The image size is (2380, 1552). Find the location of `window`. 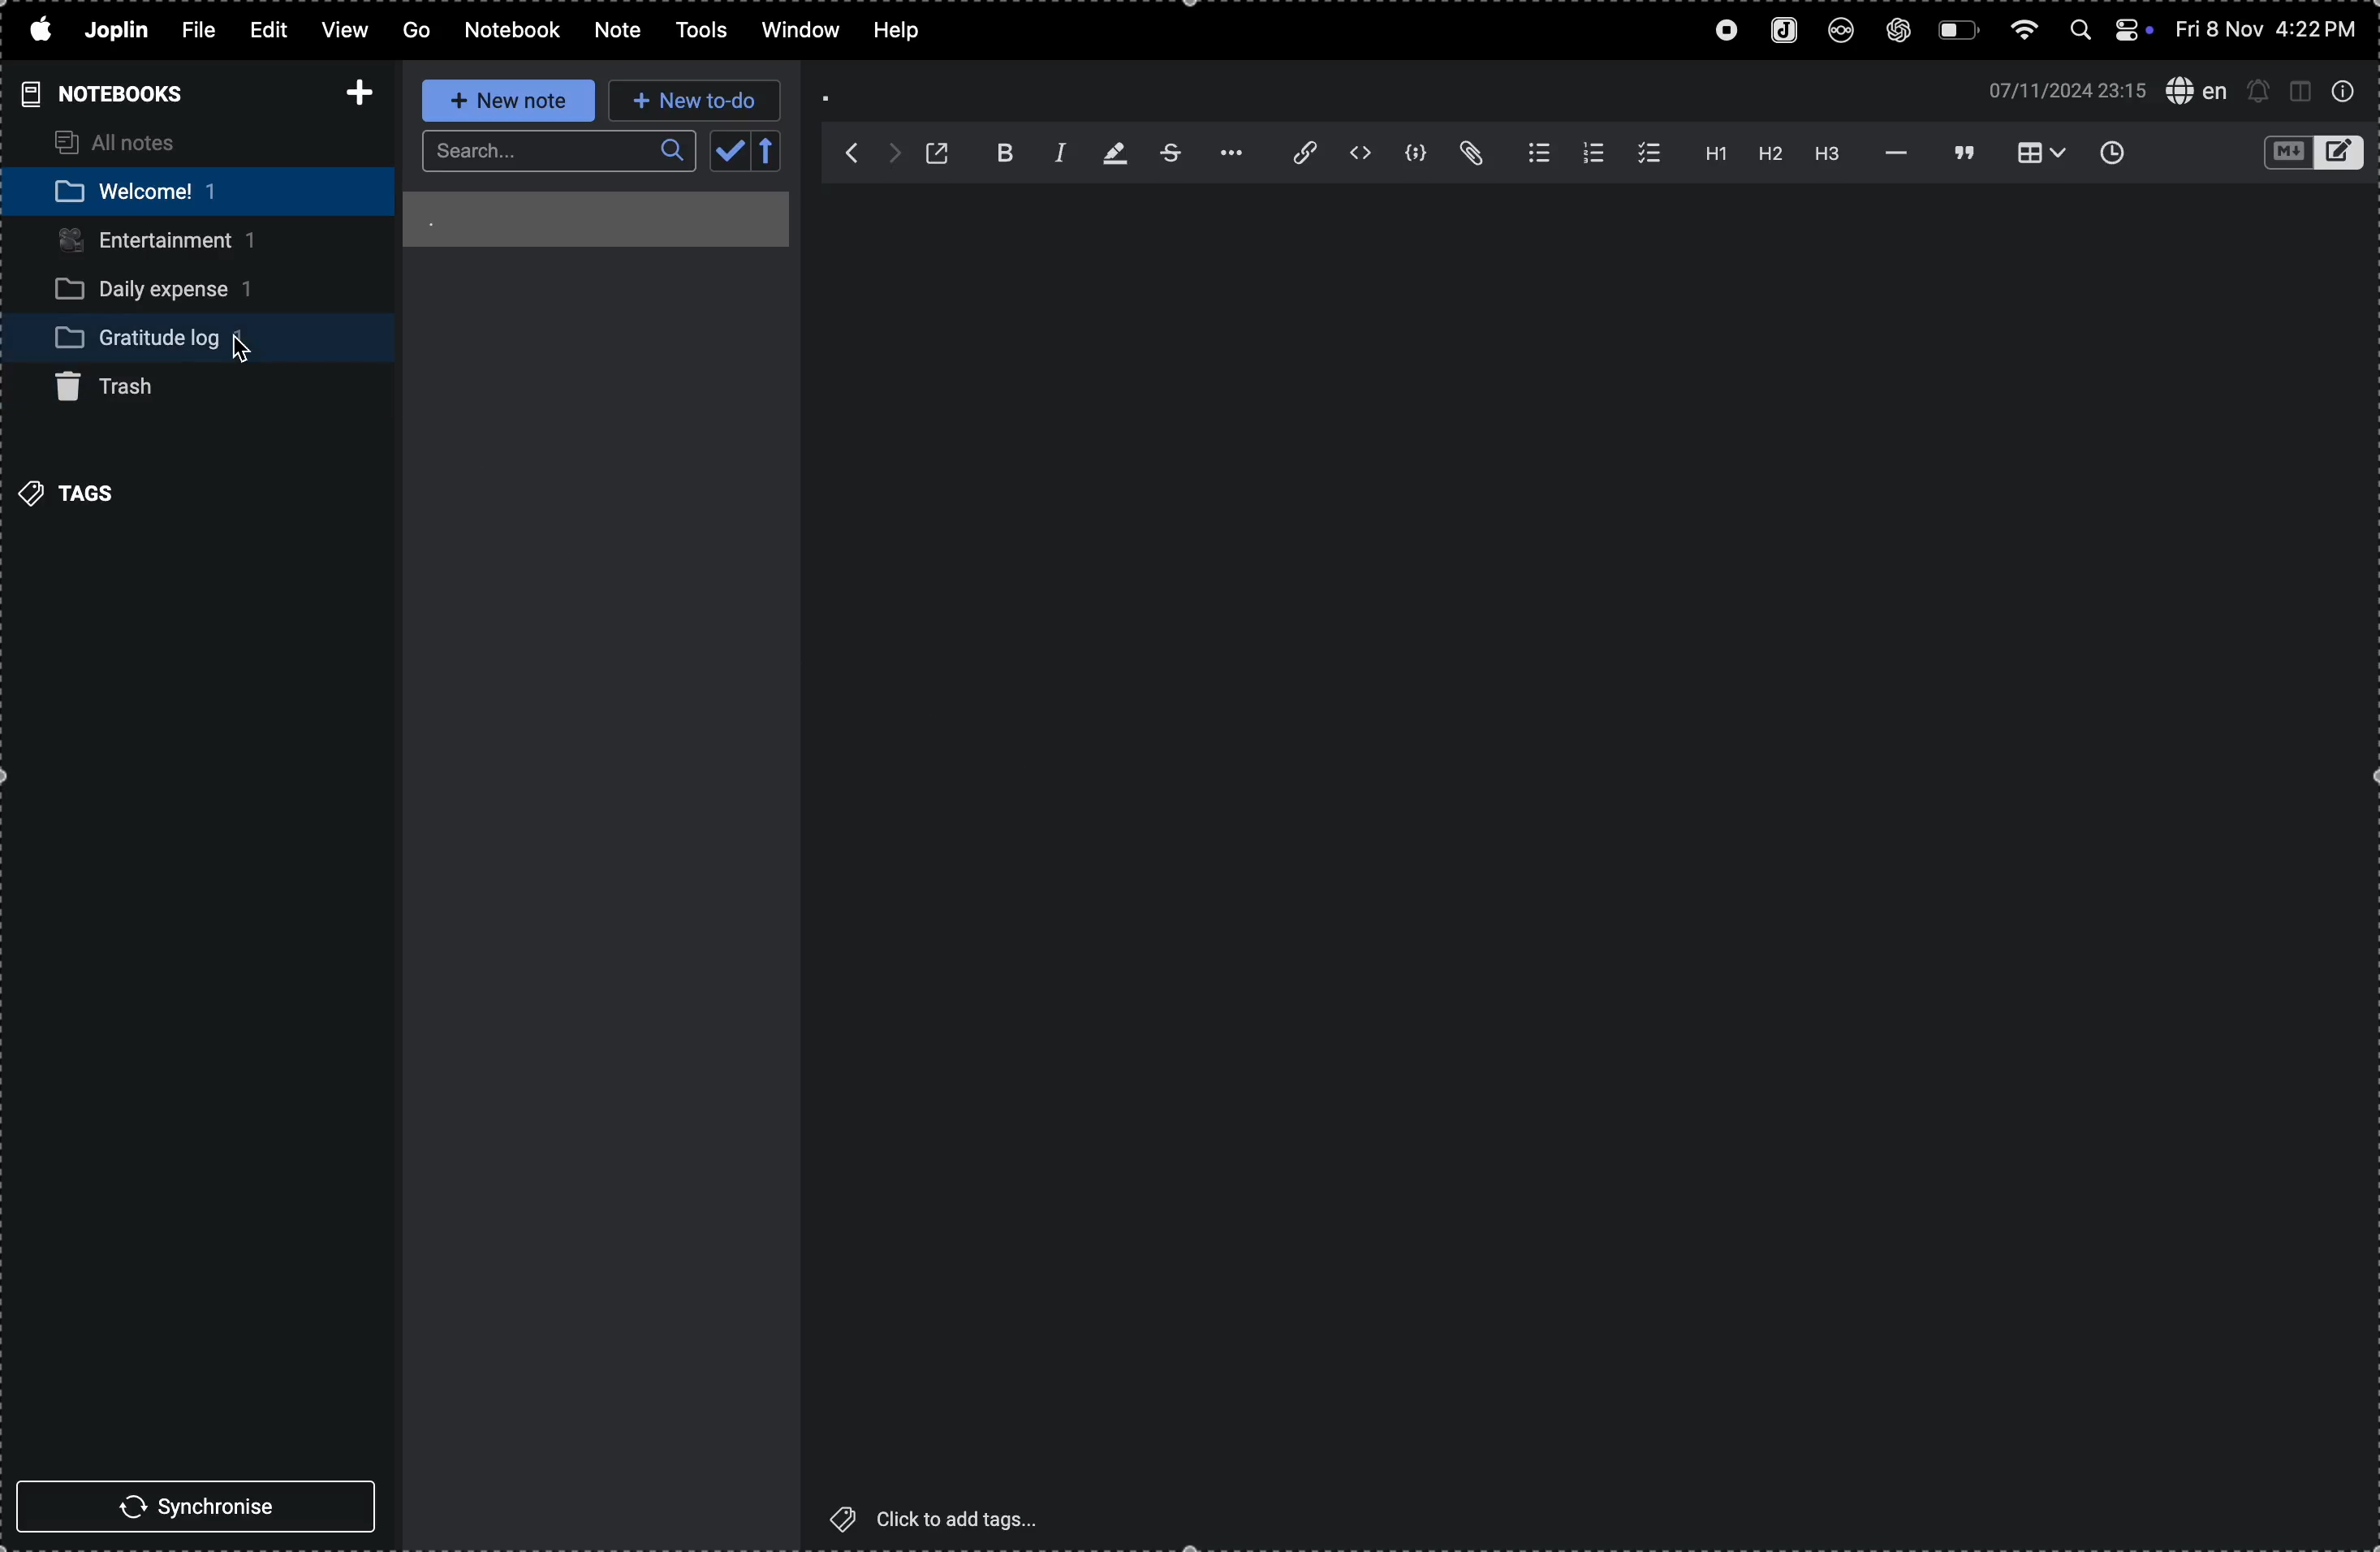

window is located at coordinates (802, 30).